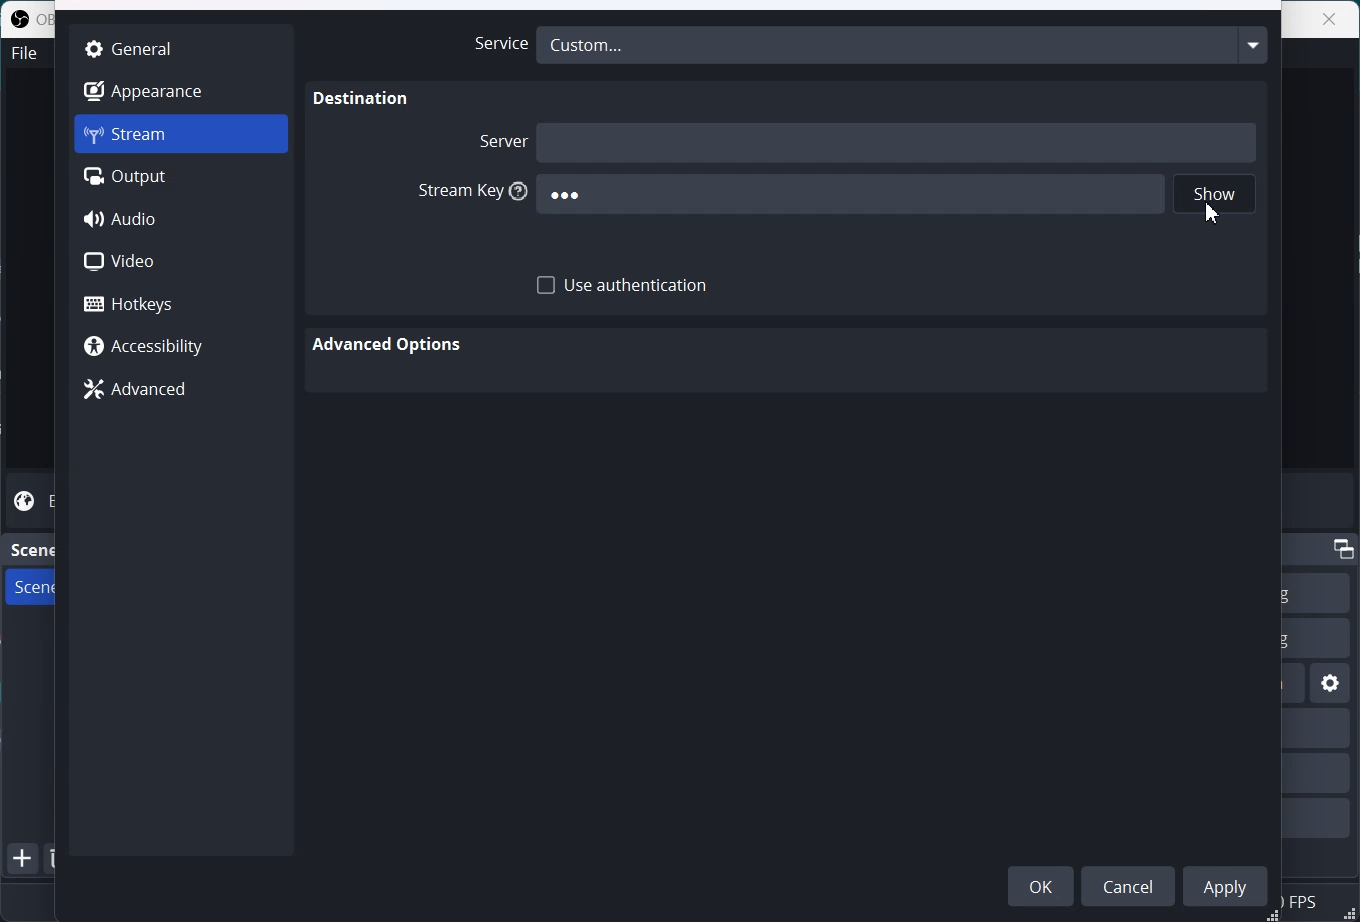 The height and width of the screenshot is (922, 1360). Describe the element at coordinates (495, 44) in the screenshot. I see `Service` at that location.